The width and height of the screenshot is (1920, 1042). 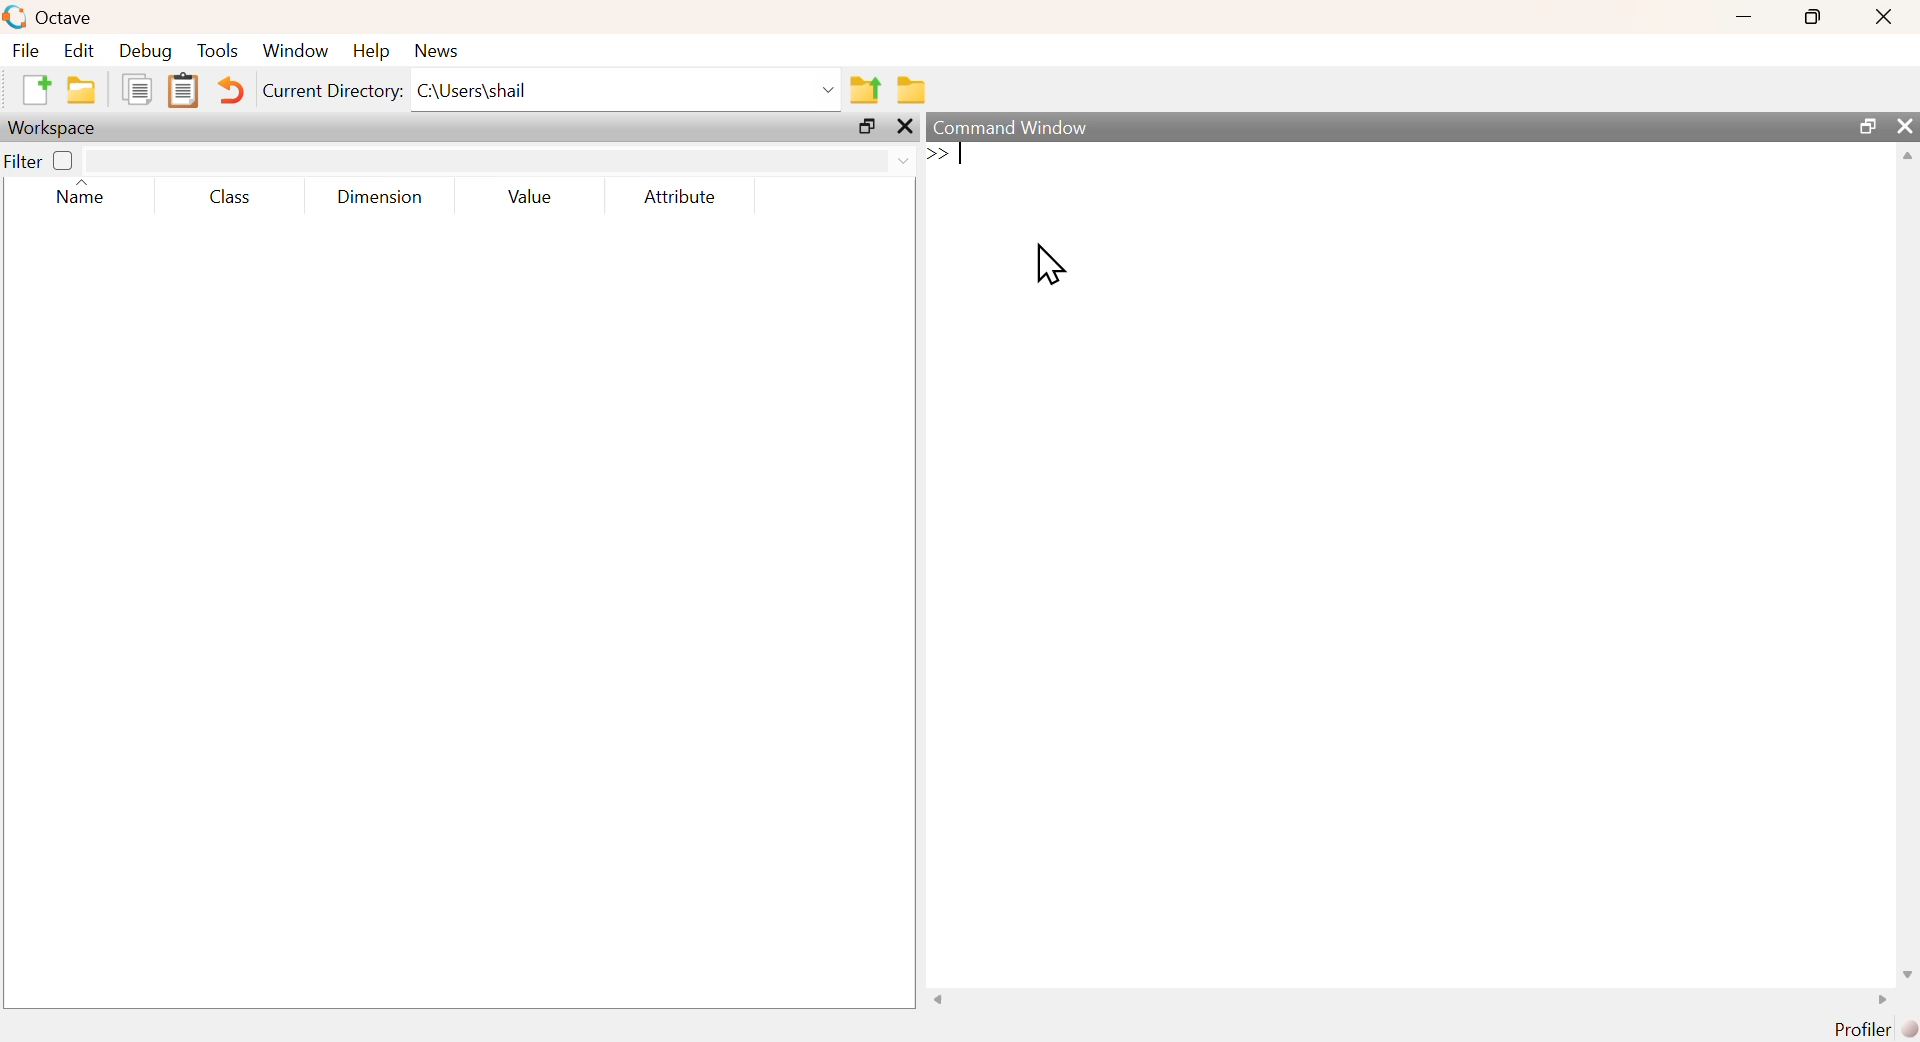 What do you see at coordinates (1905, 976) in the screenshot?
I see `scroll down` at bounding box center [1905, 976].